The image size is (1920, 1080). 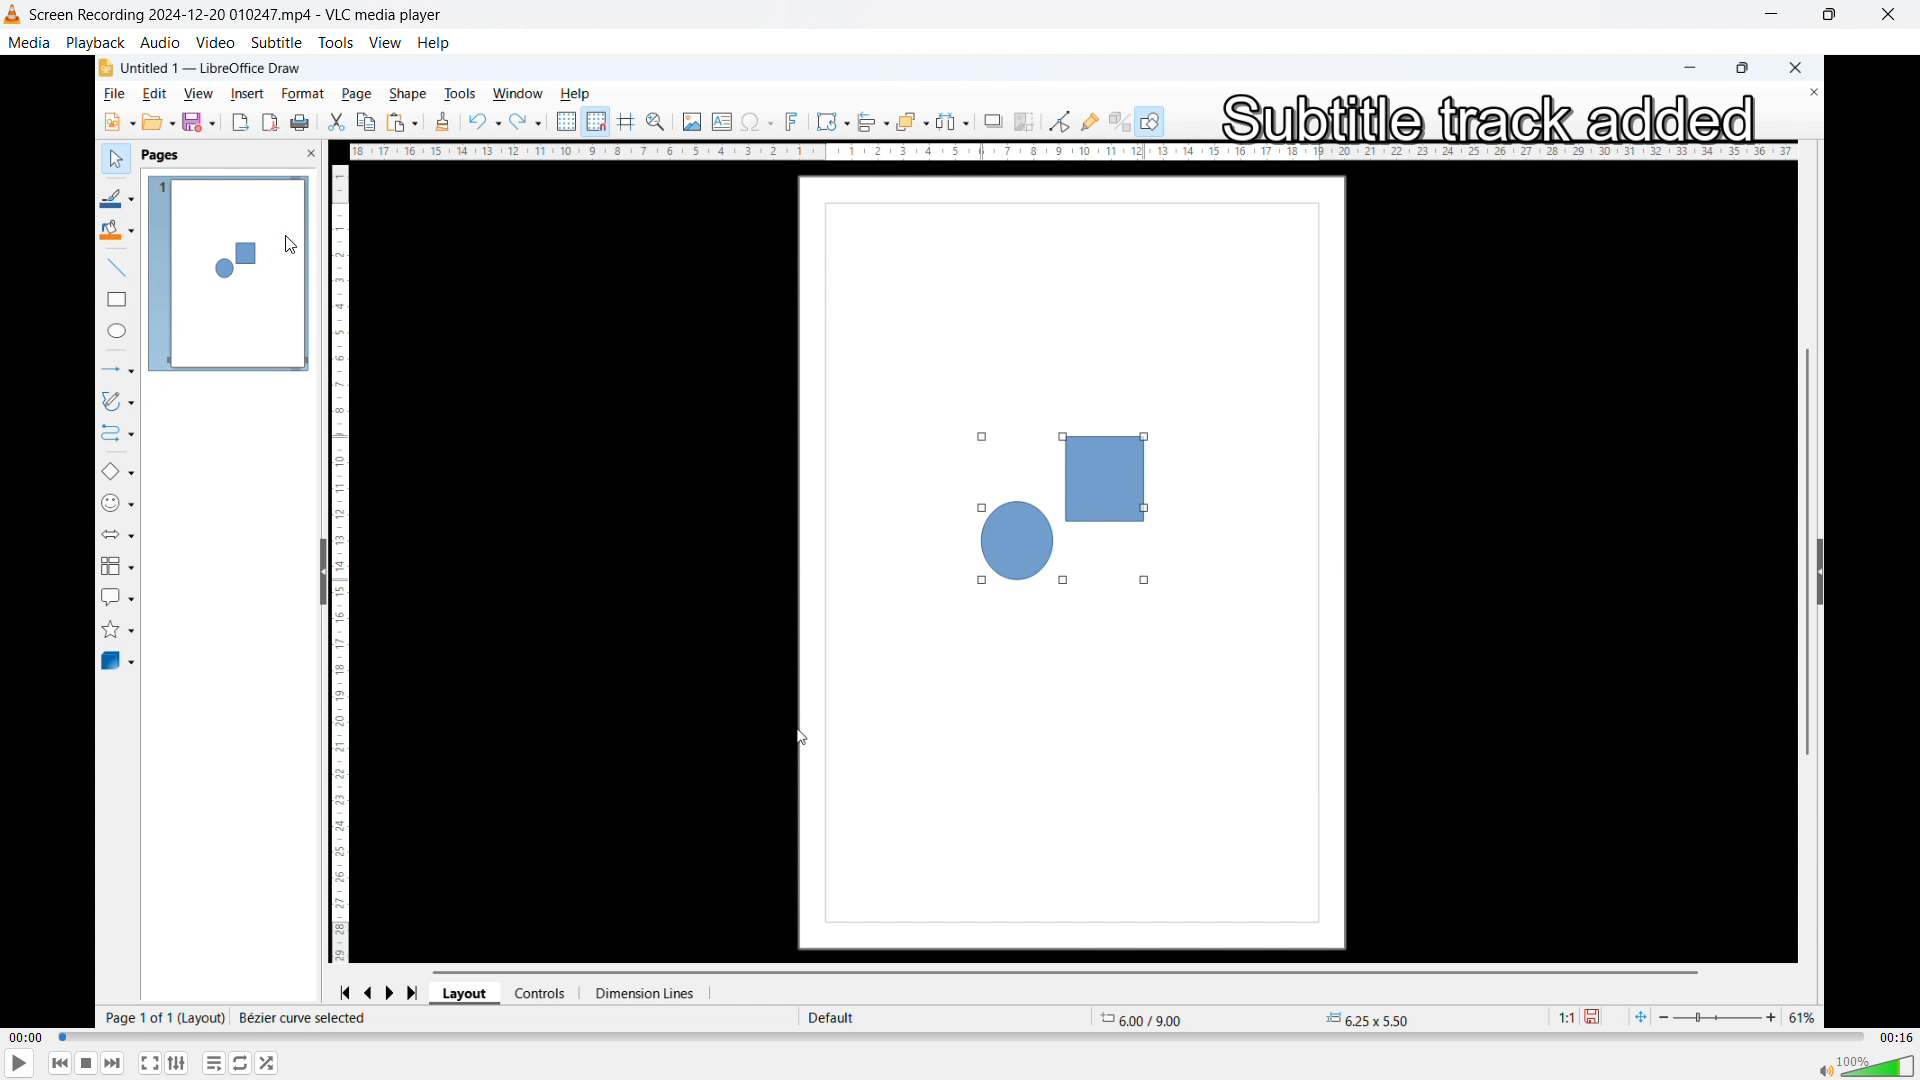 What do you see at coordinates (580, 92) in the screenshot?
I see `help` at bounding box center [580, 92].